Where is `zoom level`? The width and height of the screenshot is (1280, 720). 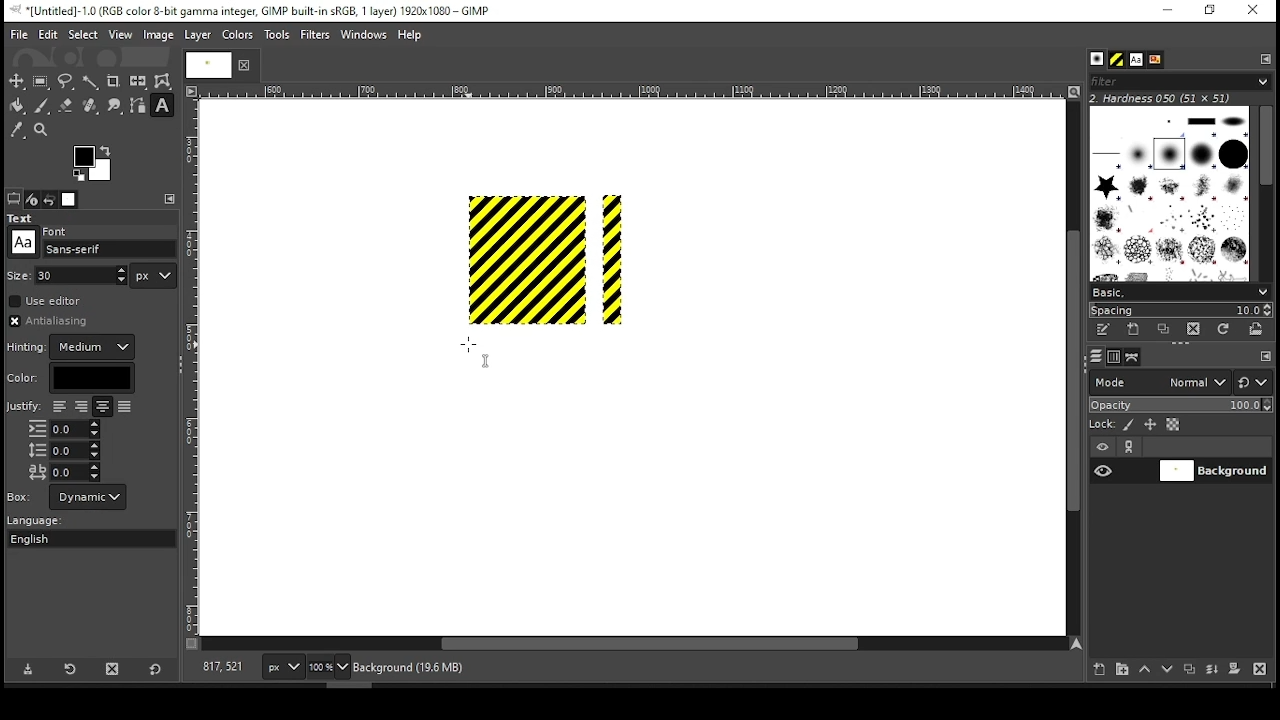 zoom level is located at coordinates (328, 669).